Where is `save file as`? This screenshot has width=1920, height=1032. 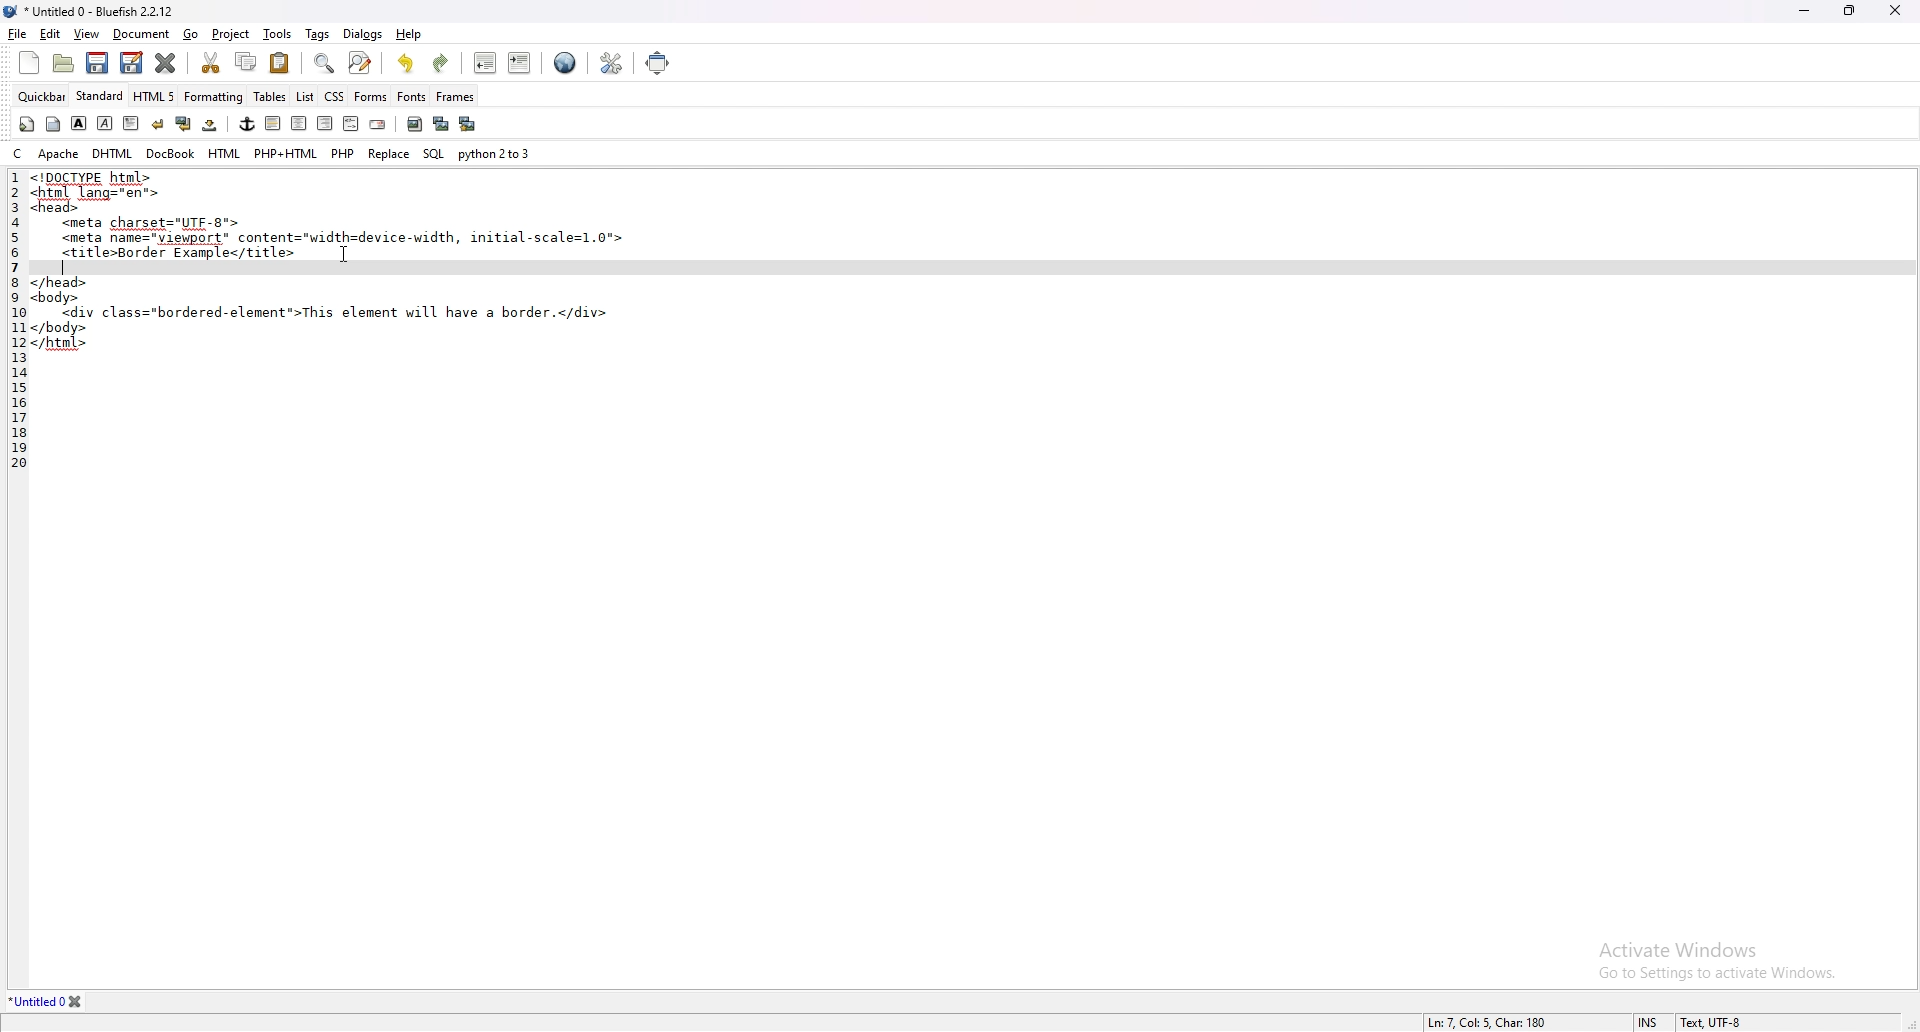
save file as is located at coordinates (132, 62).